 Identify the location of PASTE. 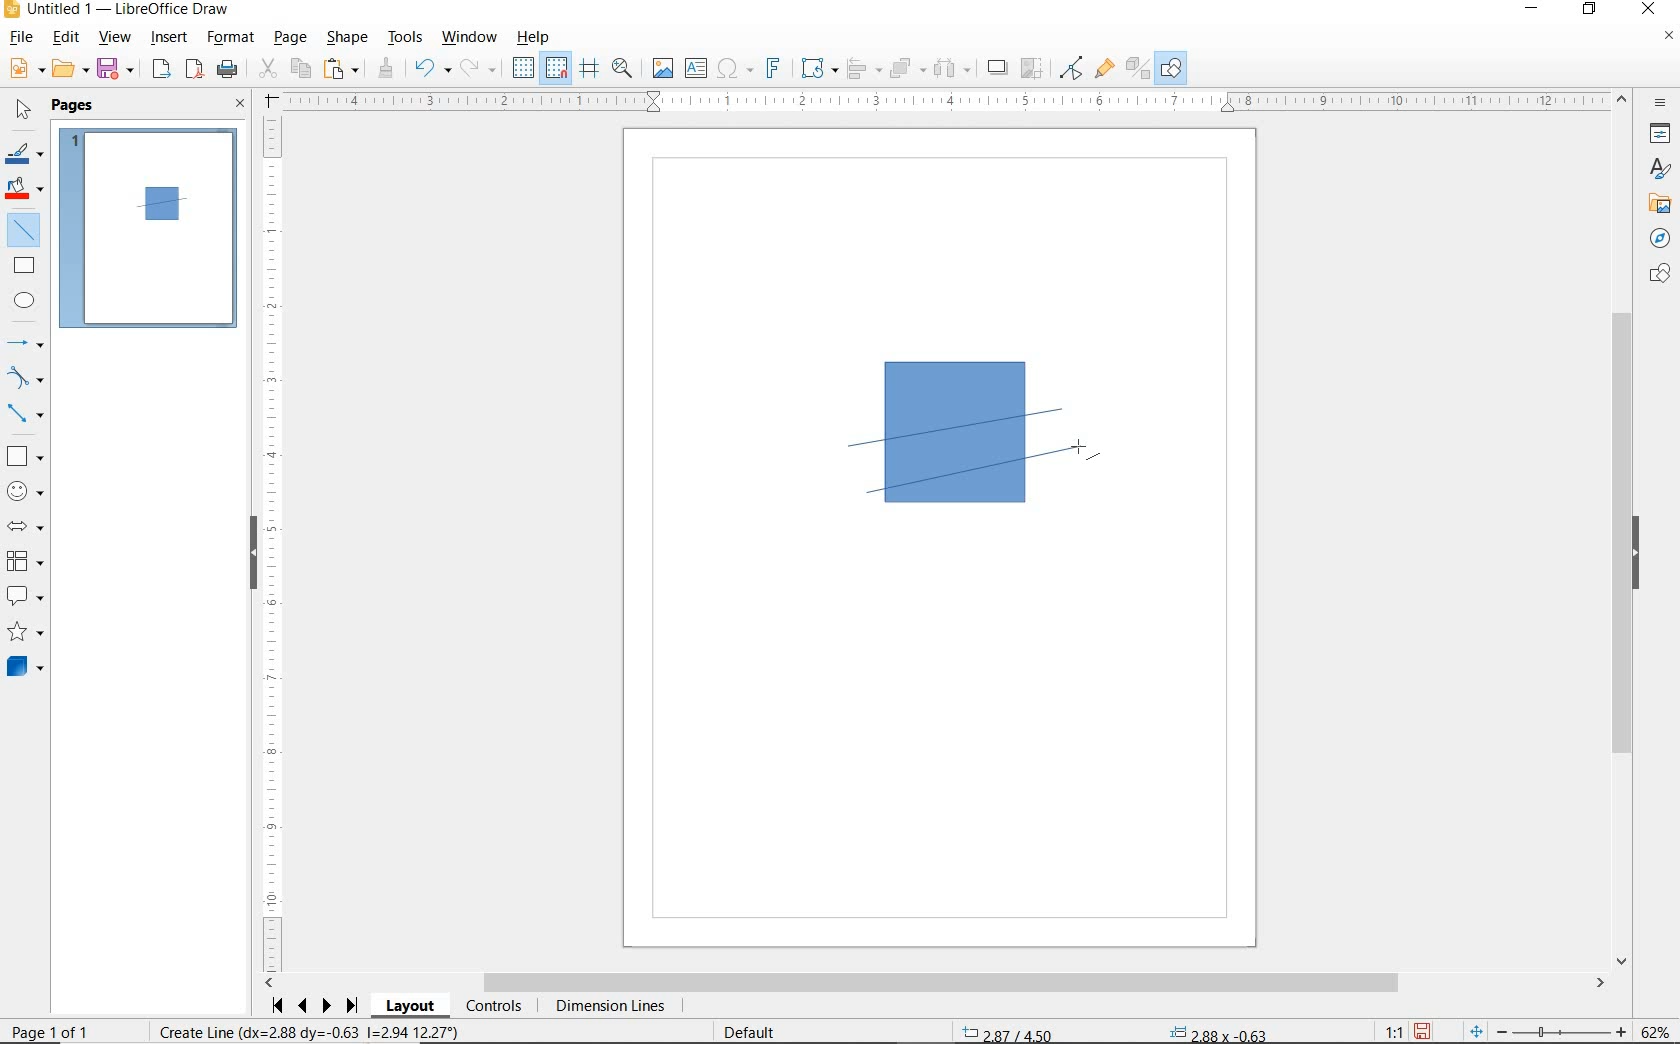
(341, 69).